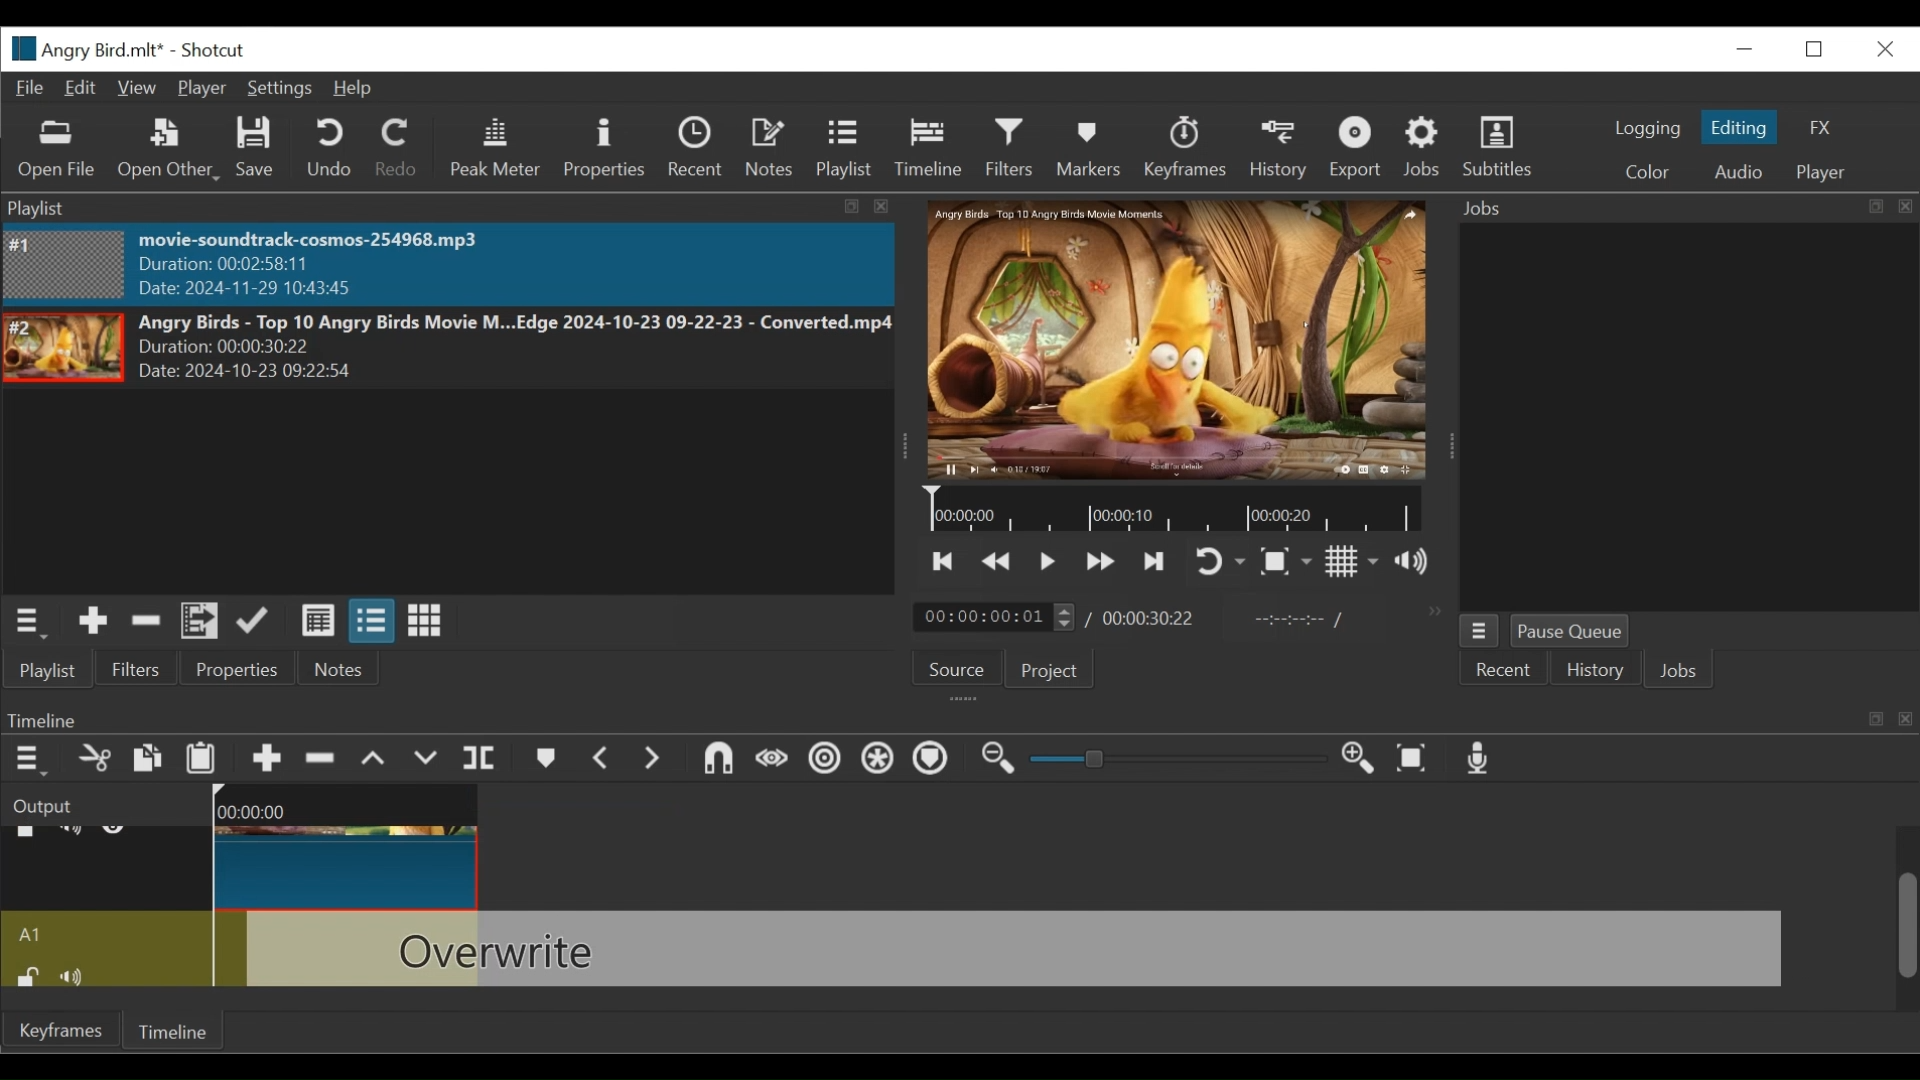 This screenshot has height=1080, width=1920. What do you see at coordinates (317, 623) in the screenshot?
I see `View as details` at bounding box center [317, 623].